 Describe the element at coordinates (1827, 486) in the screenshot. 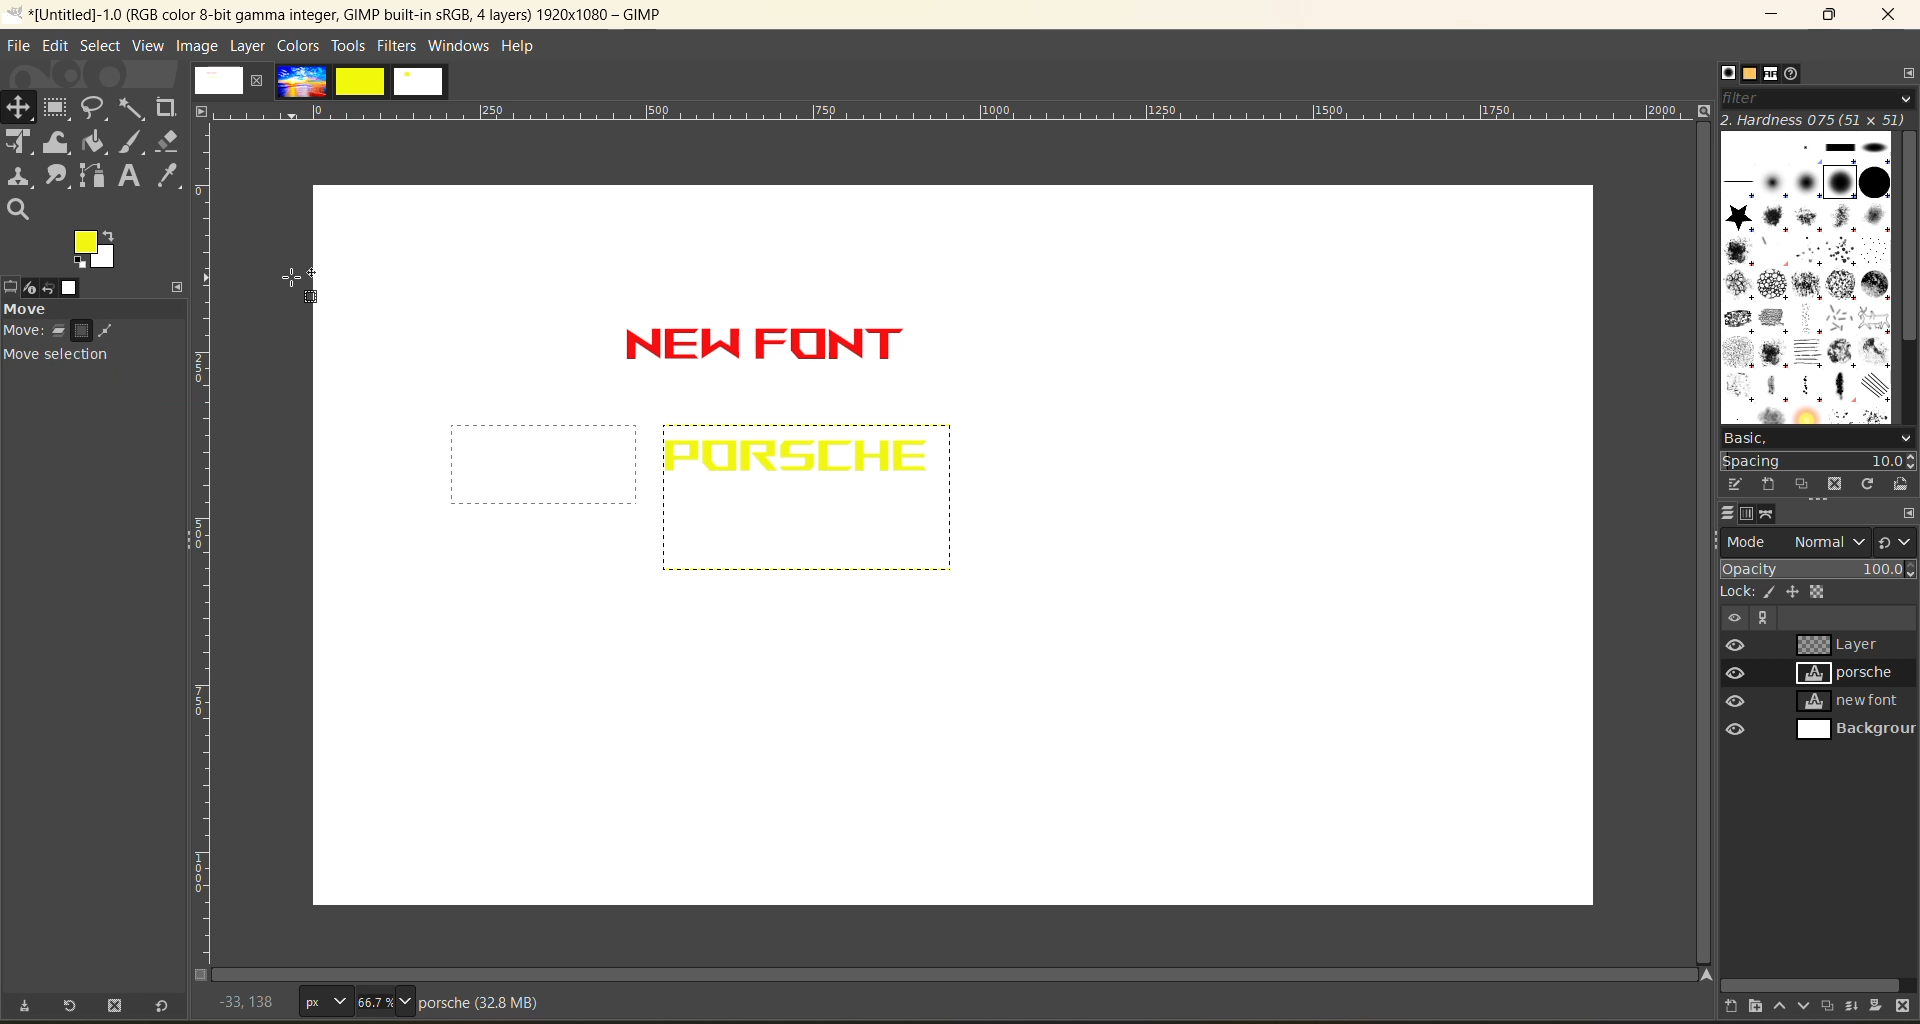

I see `delete this brush` at that location.